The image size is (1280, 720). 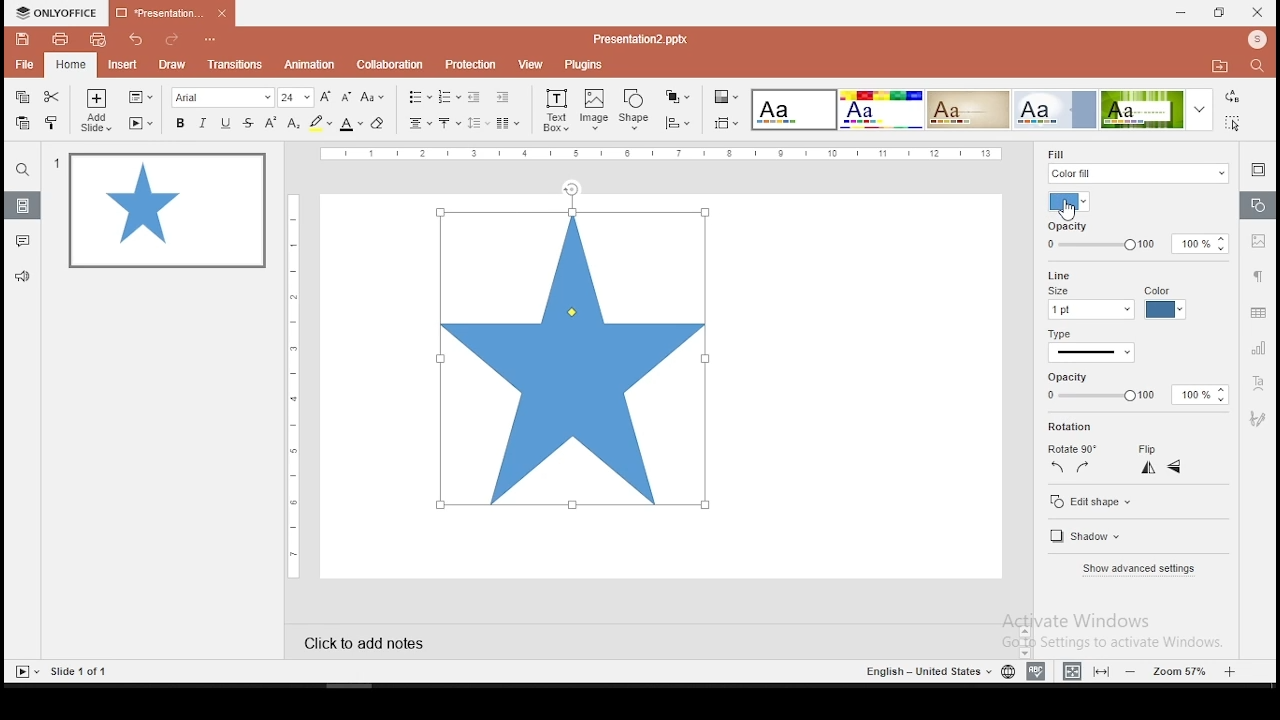 What do you see at coordinates (1085, 537) in the screenshot?
I see `shadow` at bounding box center [1085, 537].